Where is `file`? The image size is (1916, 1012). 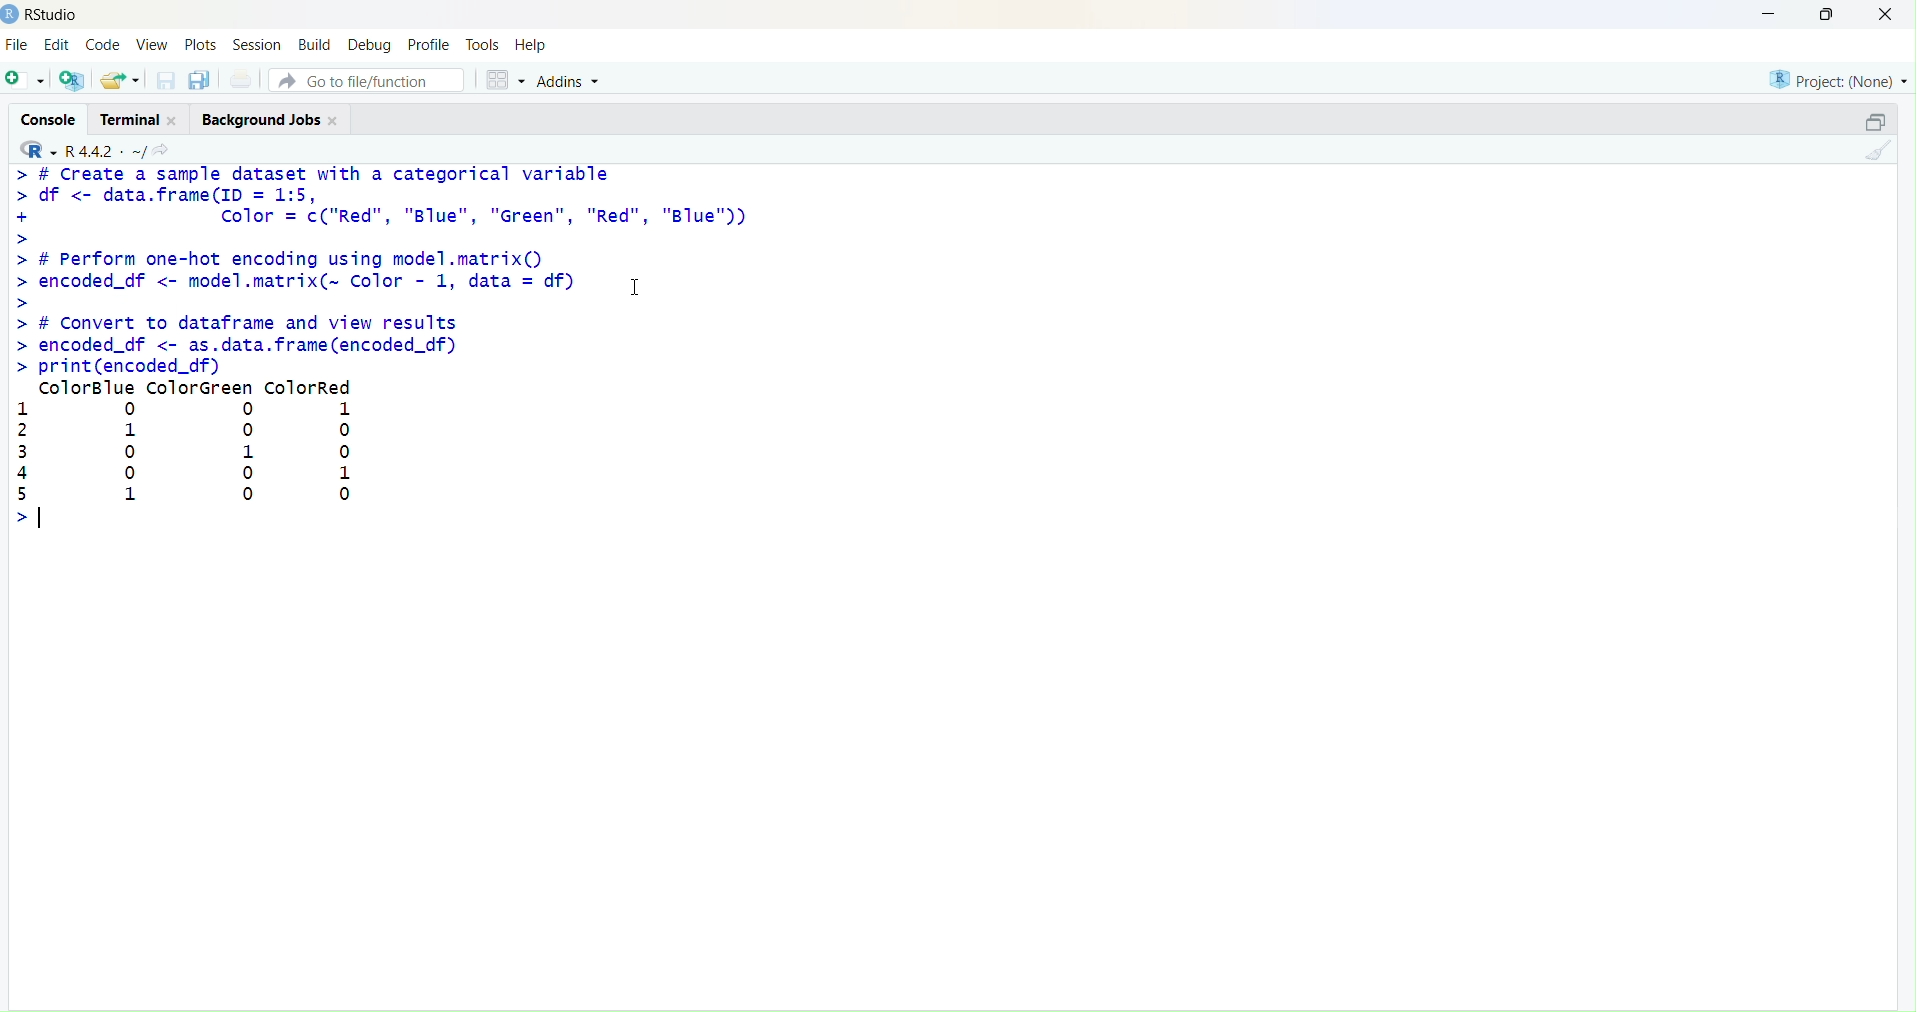 file is located at coordinates (17, 44).